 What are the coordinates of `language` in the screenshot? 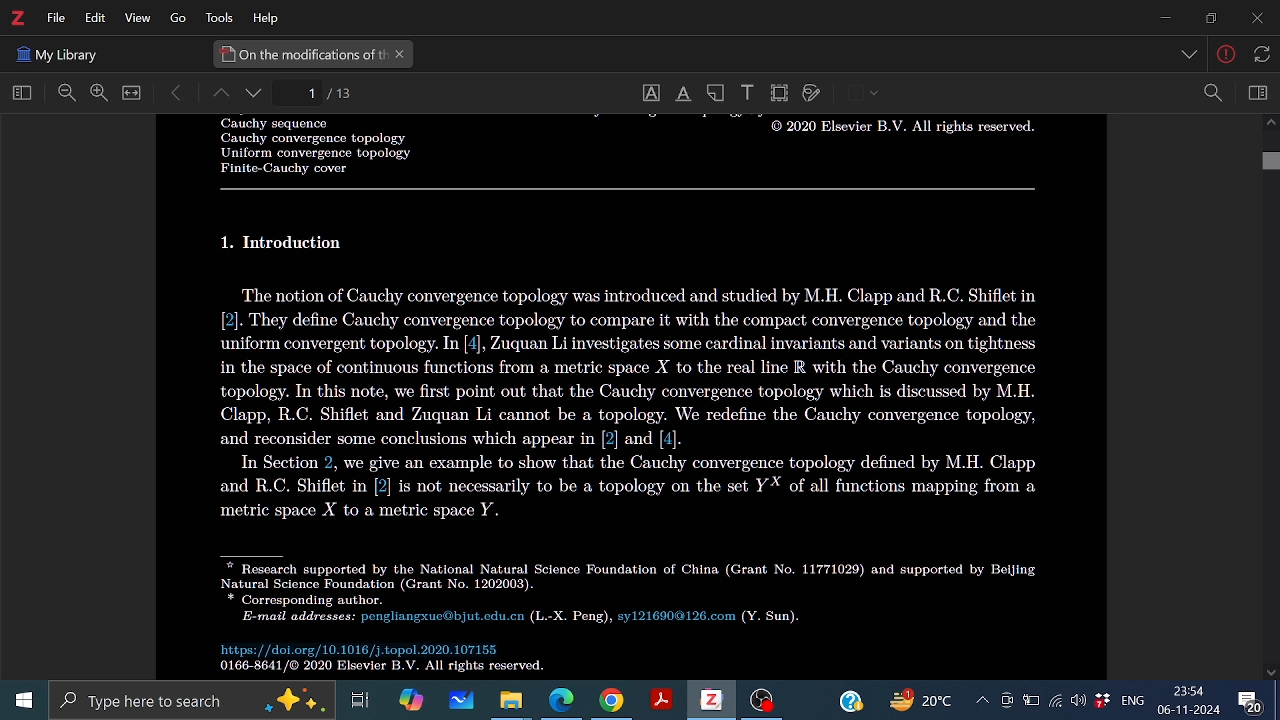 It's located at (1130, 699).